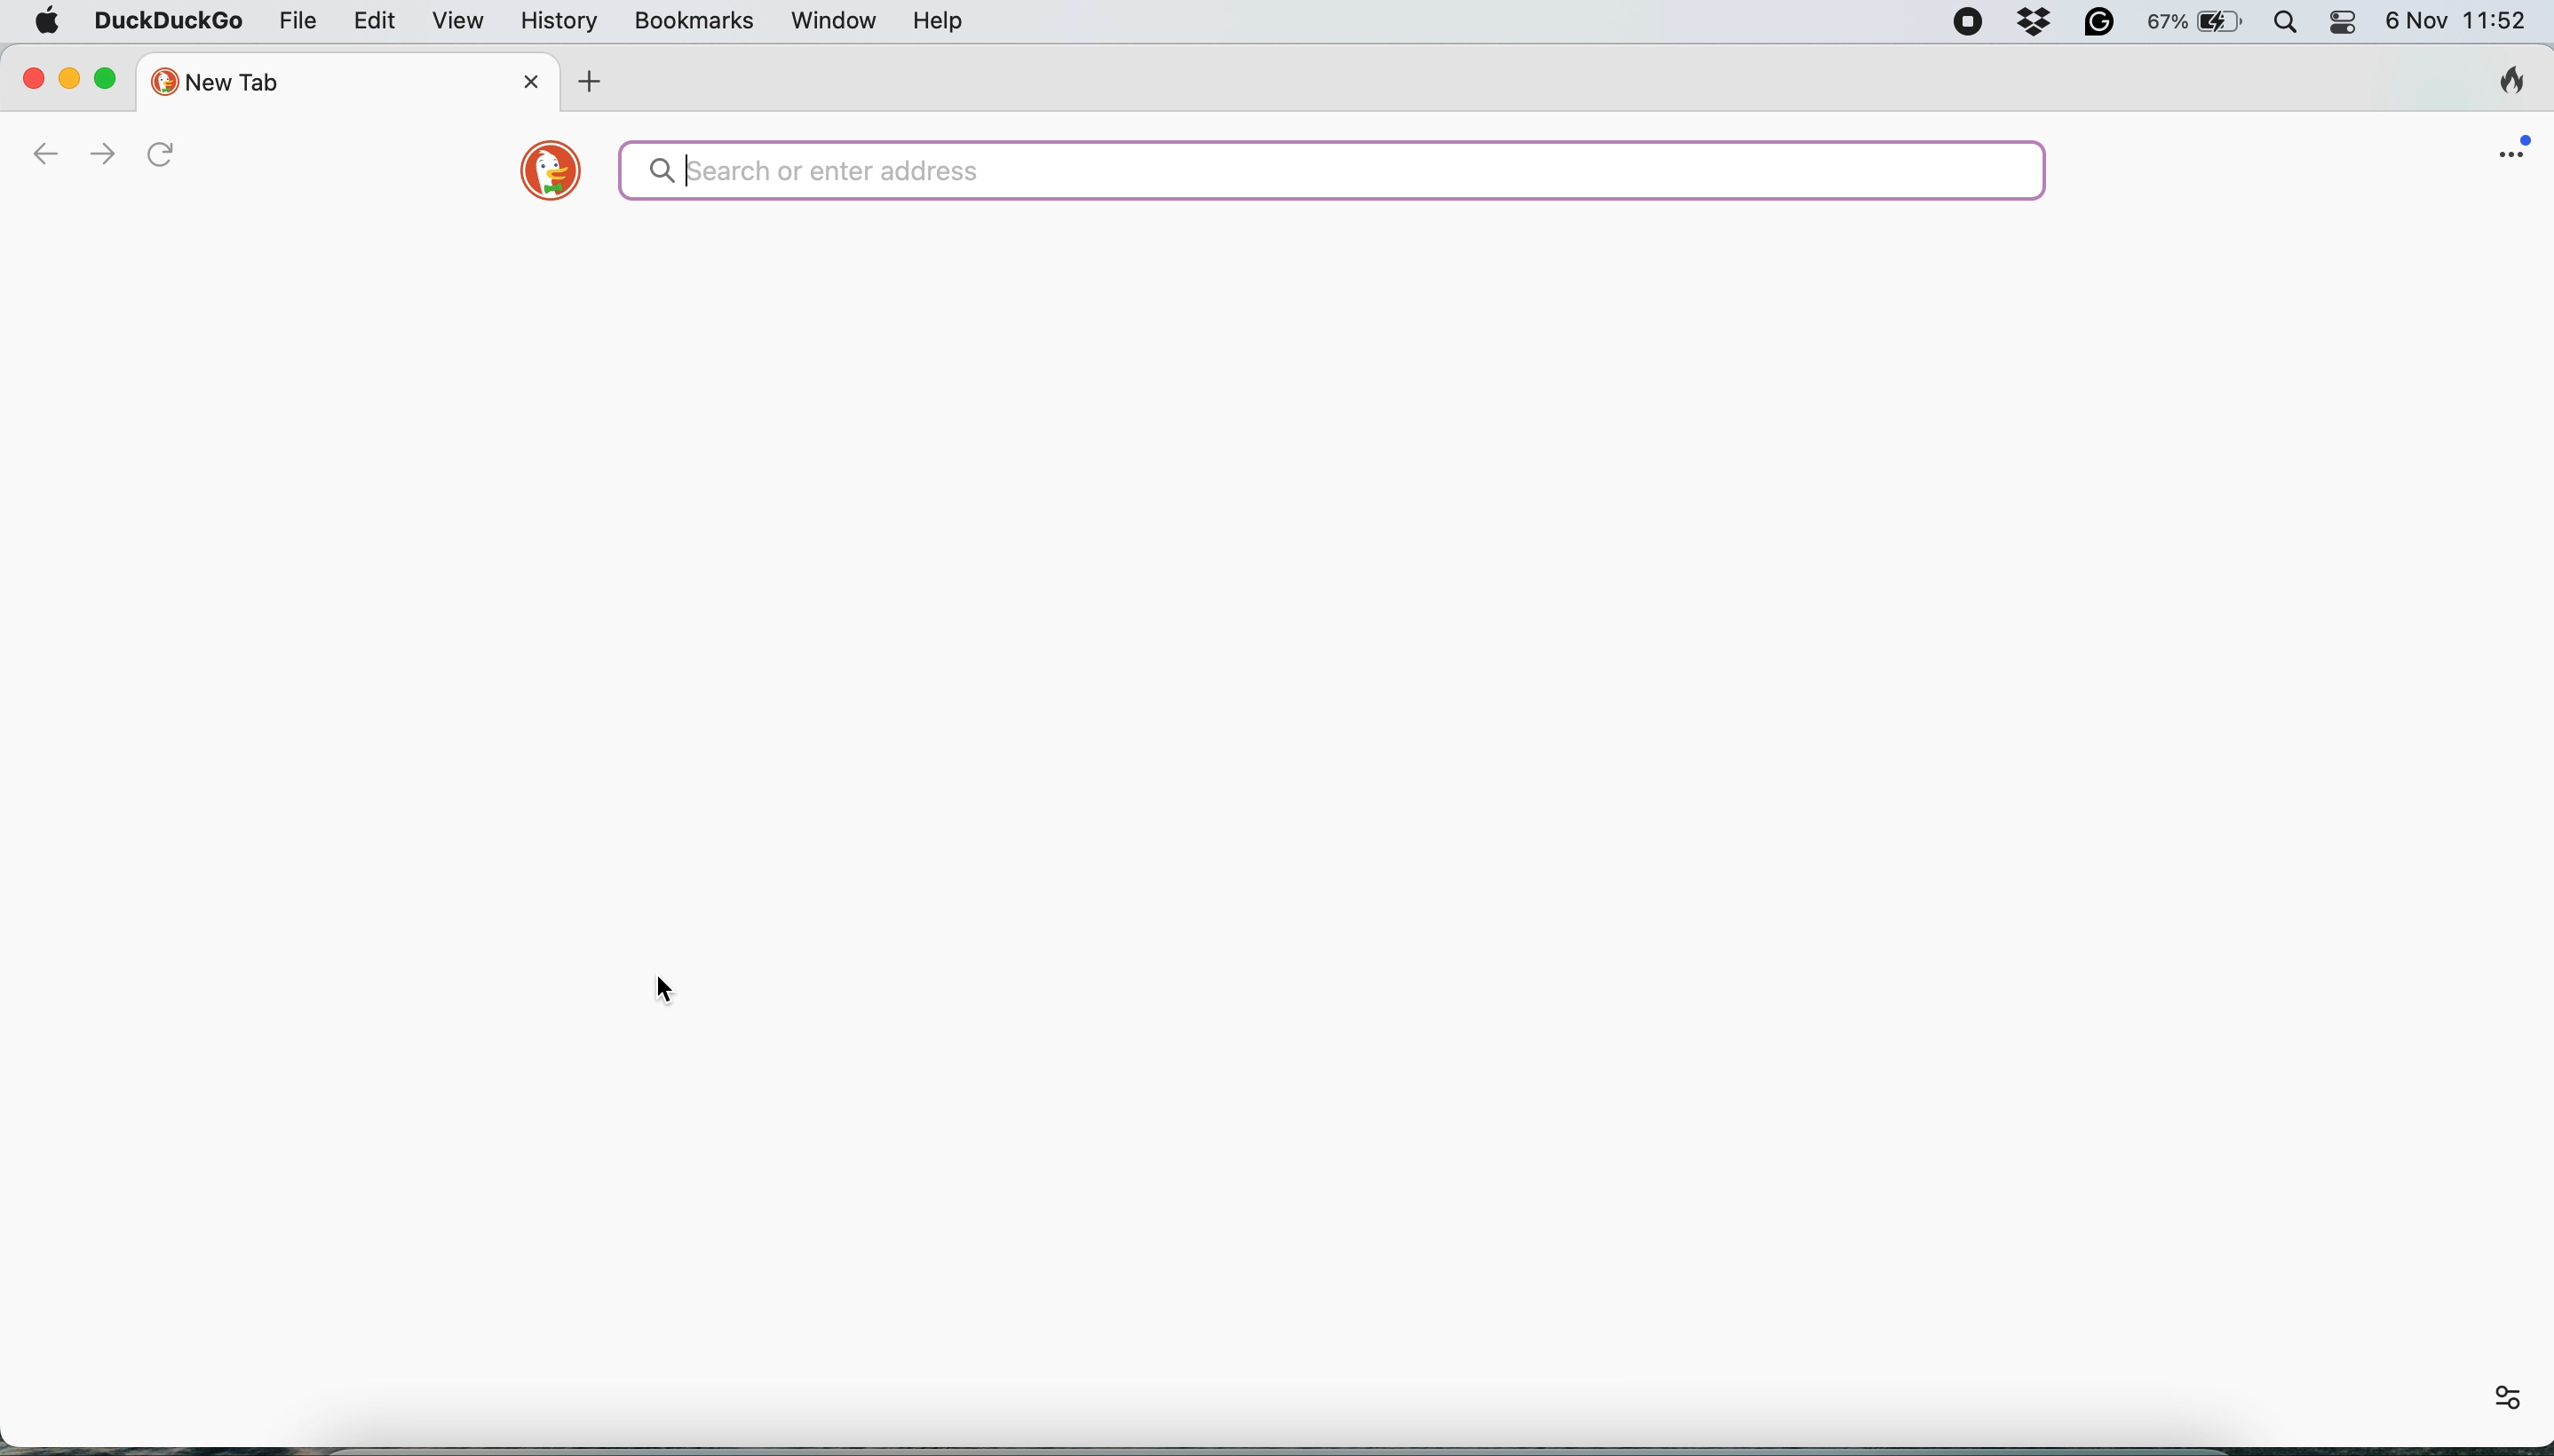  What do you see at coordinates (2486, 1394) in the screenshot?
I see `more options` at bounding box center [2486, 1394].